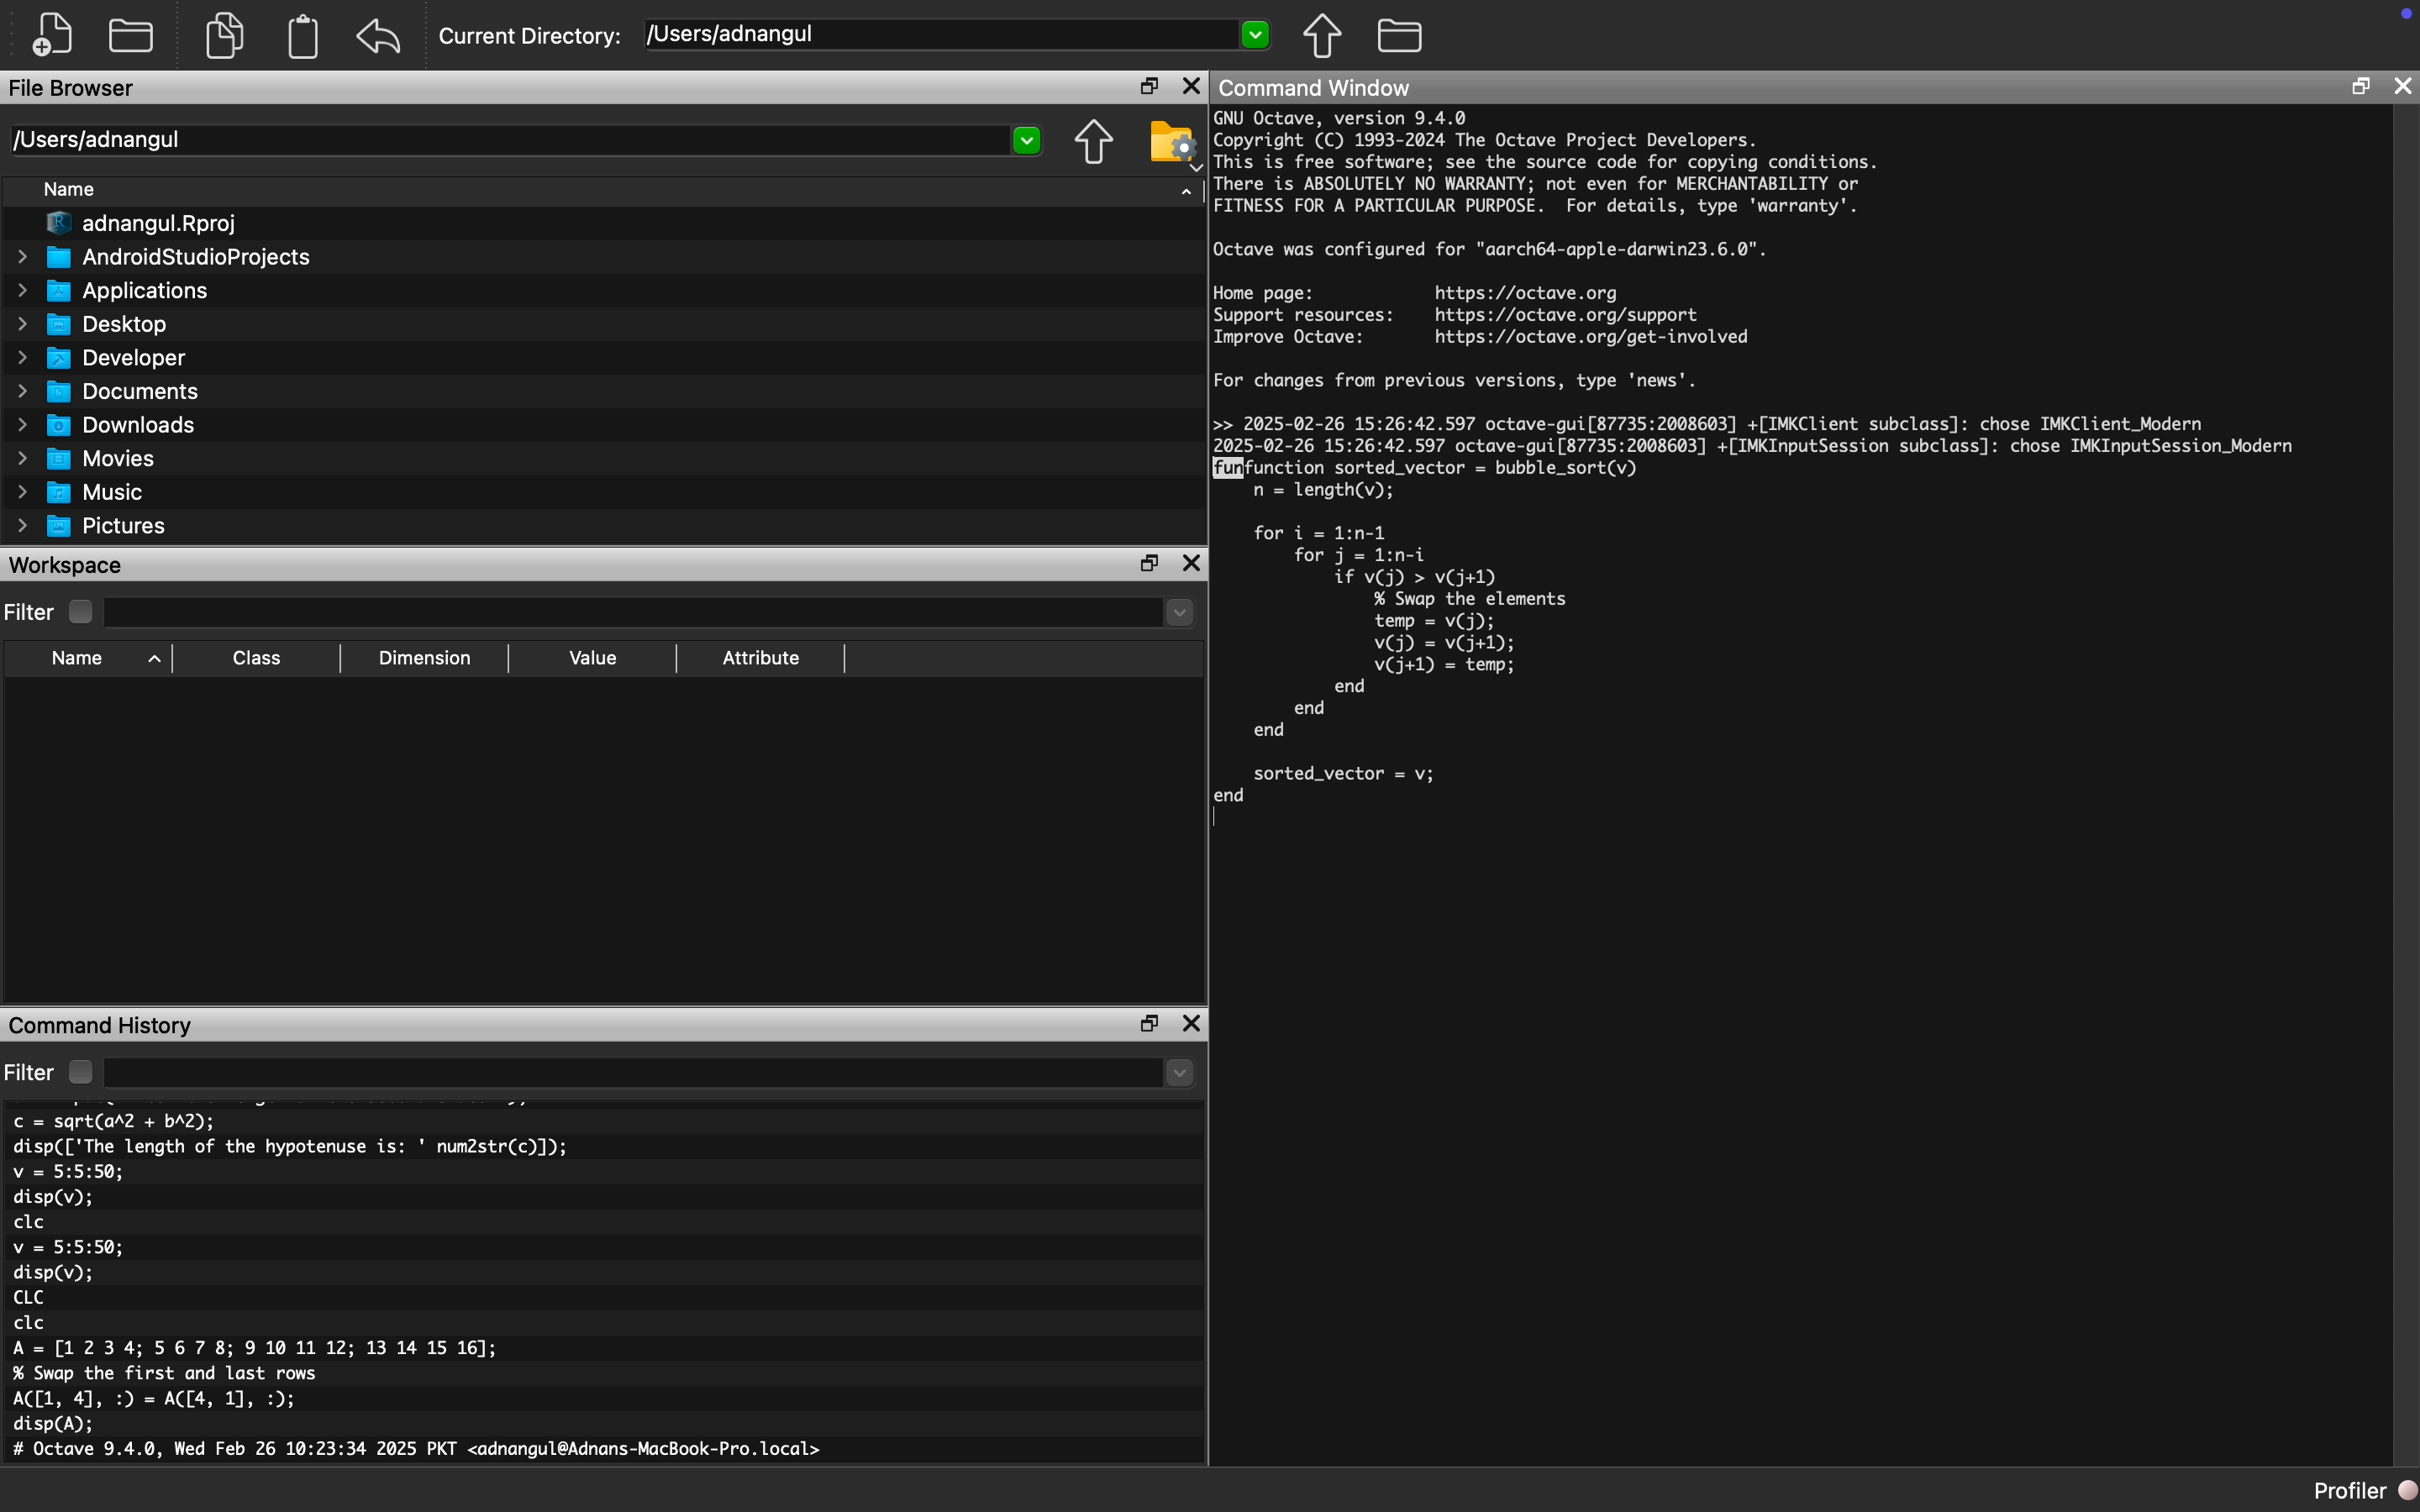 The width and height of the screenshot is (2420, 1512). Describe the element at coordinates (1315, 87) in the screenshot. I see `Command Window` at that location.